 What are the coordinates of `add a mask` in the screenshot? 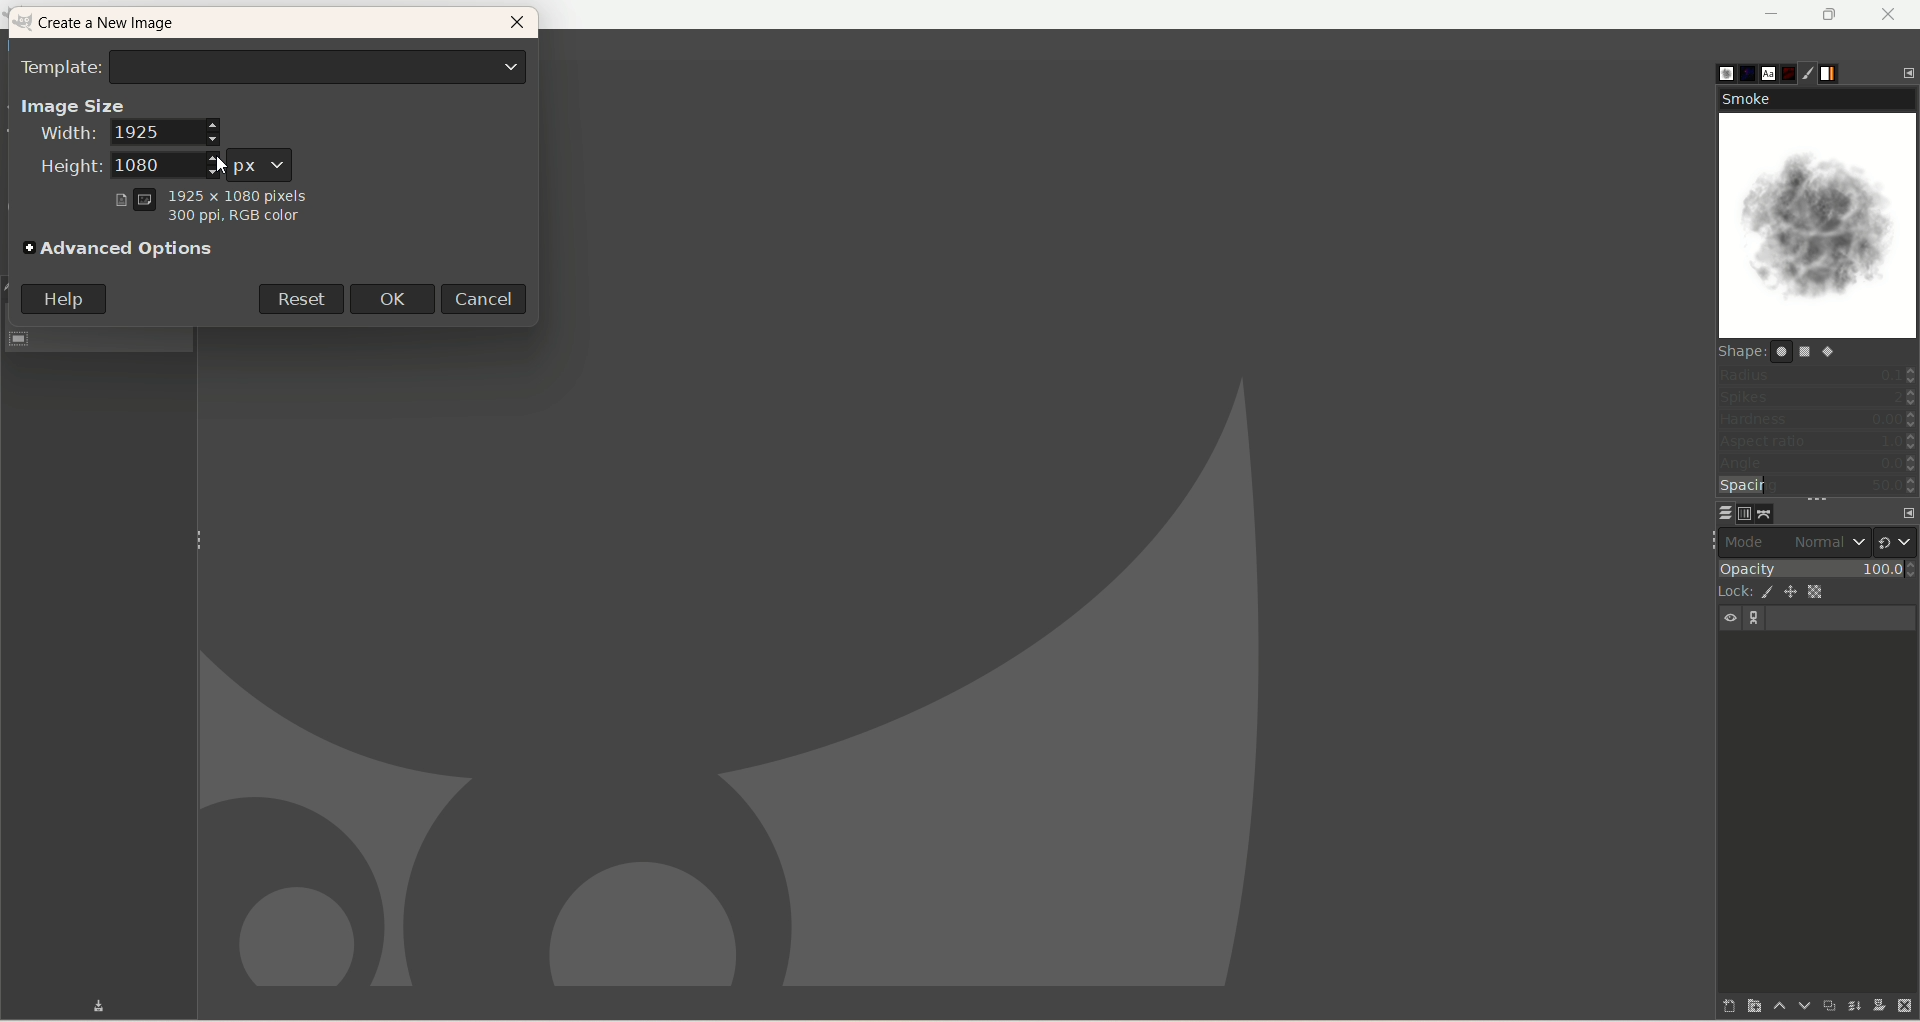 It's located at (1877, 1006).